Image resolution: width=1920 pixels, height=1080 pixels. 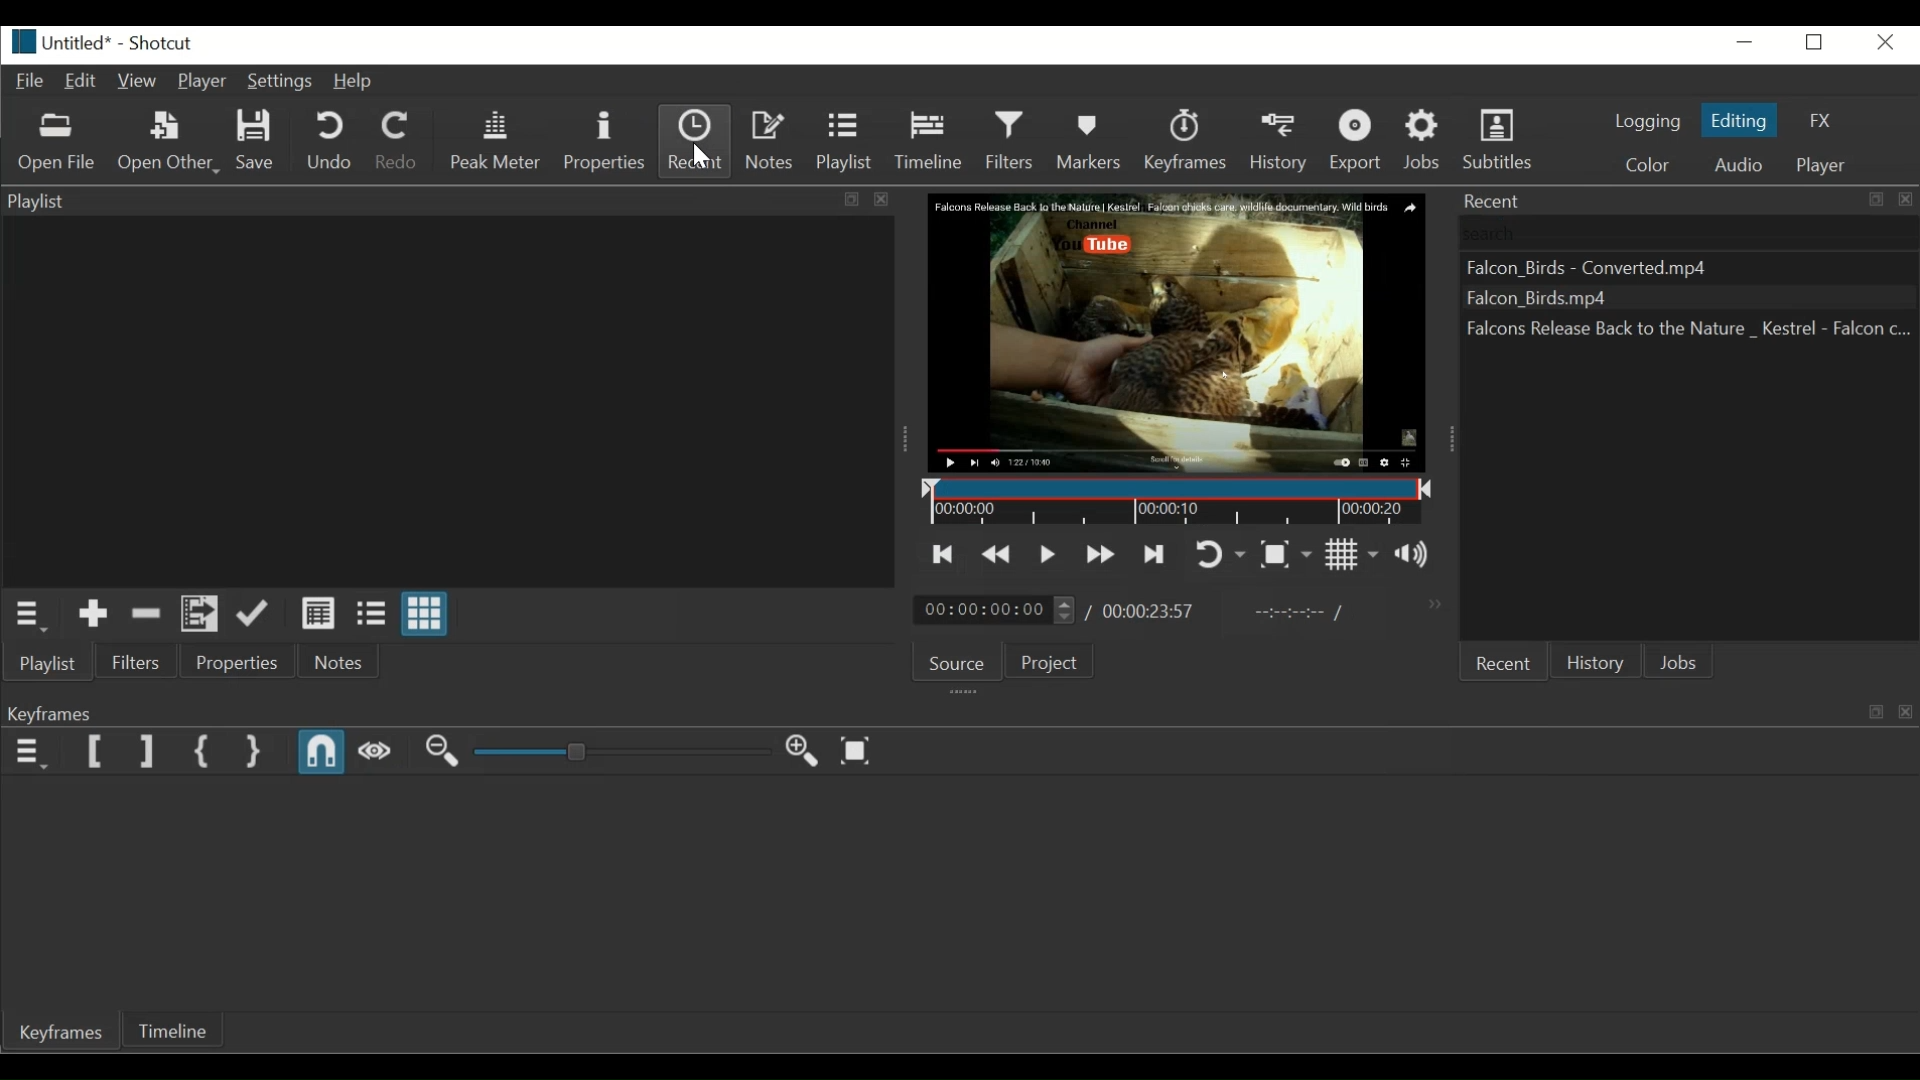 I want to click on Scrub while dragging, so click(x=376, y=752).